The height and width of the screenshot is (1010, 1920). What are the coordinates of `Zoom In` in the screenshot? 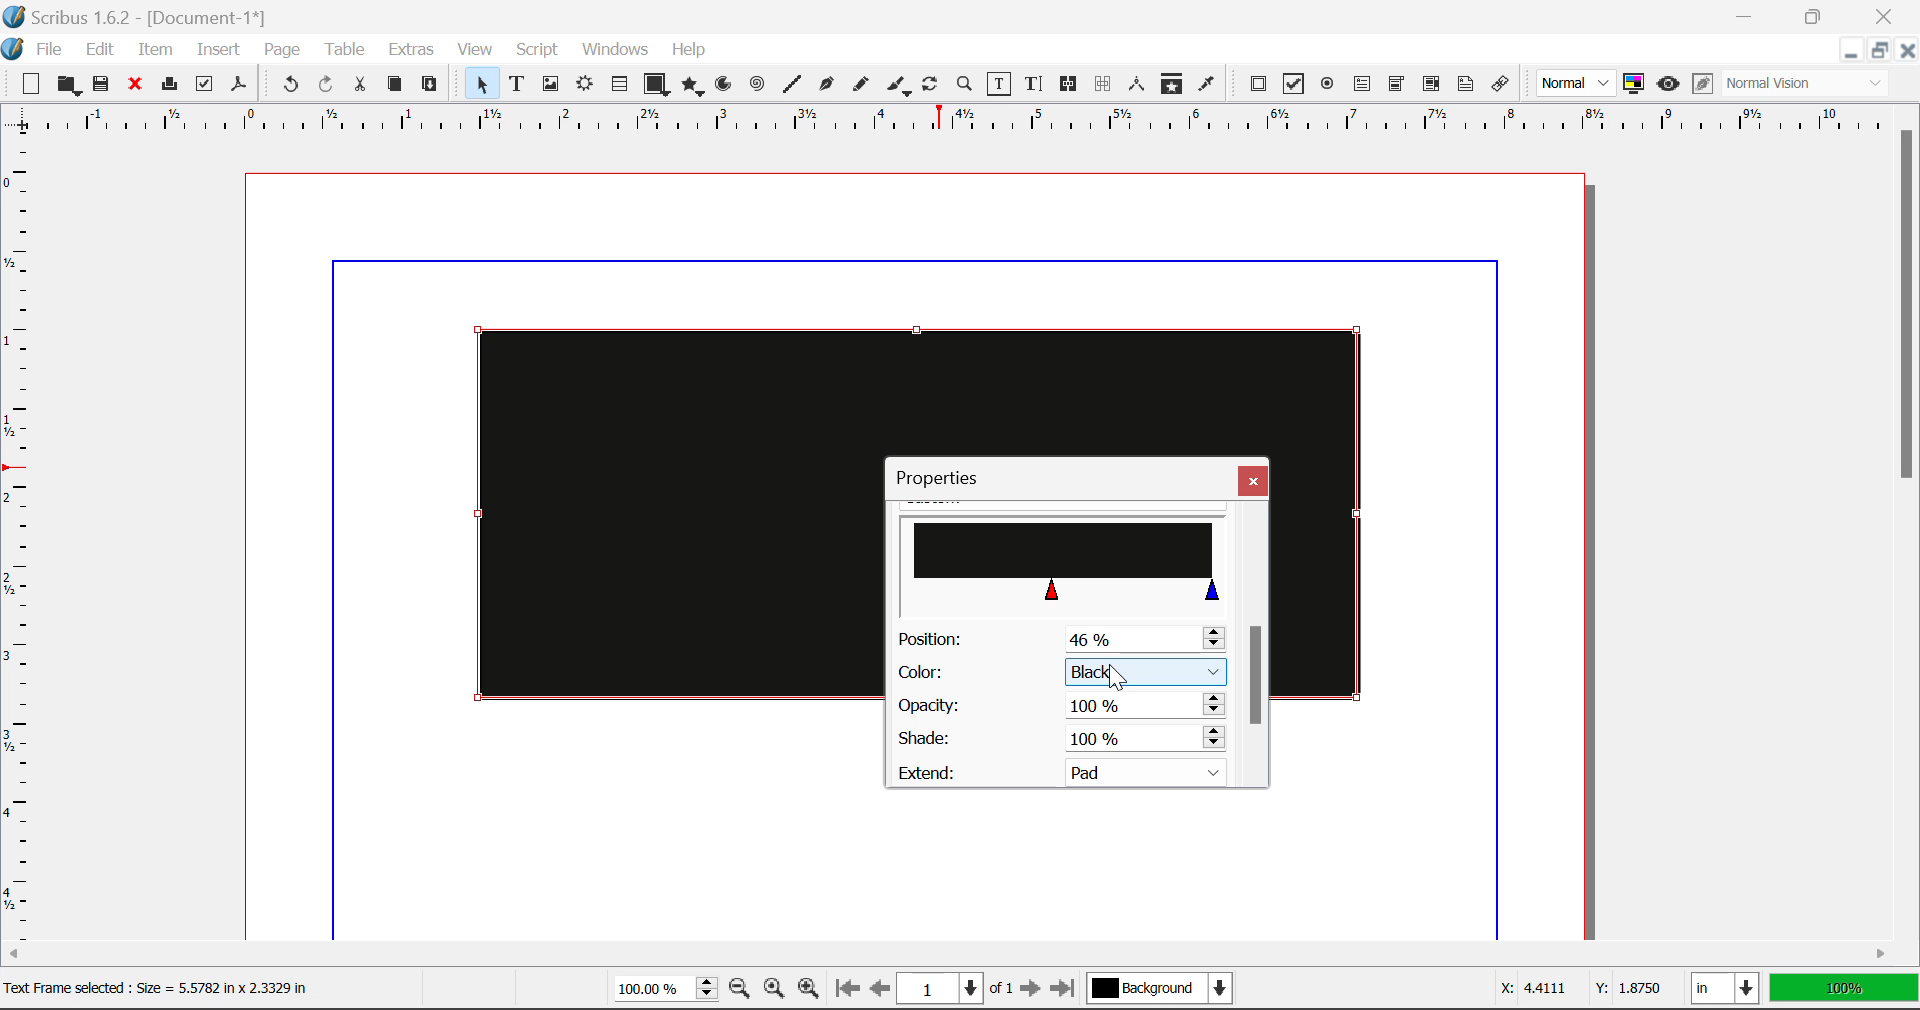 It's located at (809, 991).